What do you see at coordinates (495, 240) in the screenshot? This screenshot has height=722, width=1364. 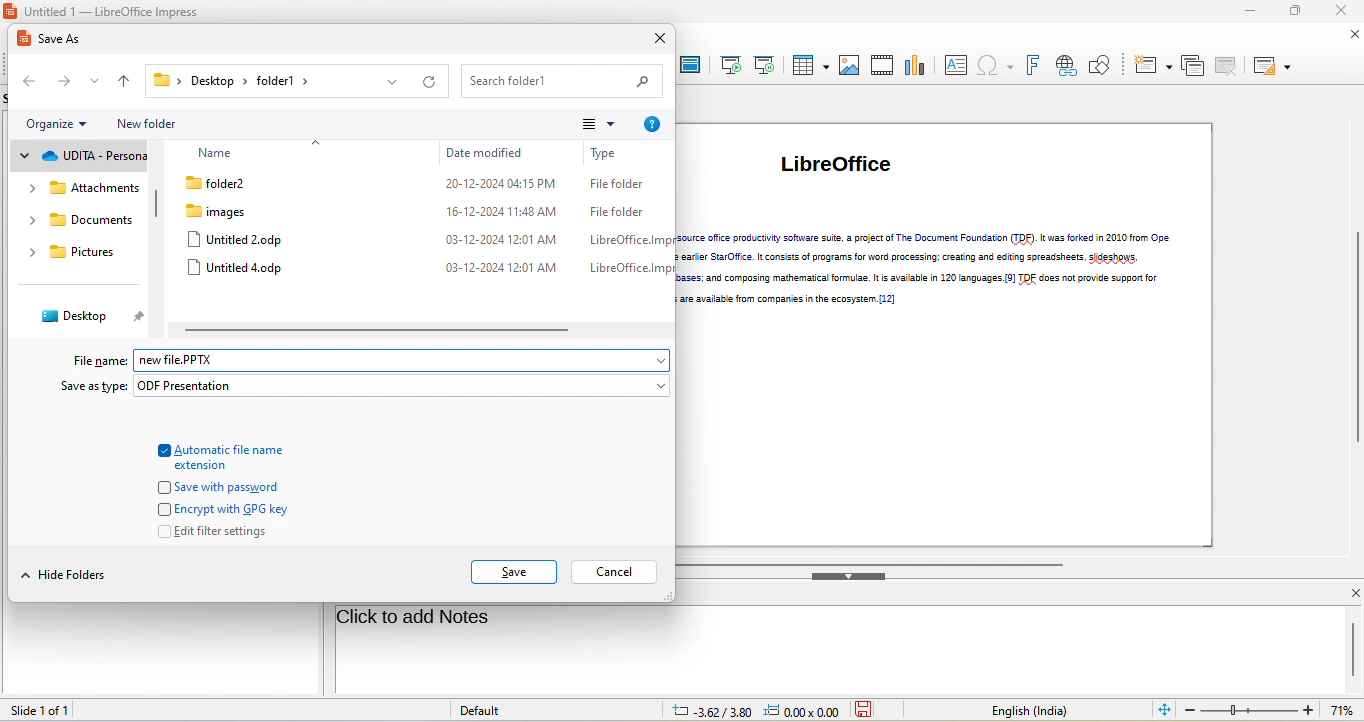 I see `Us-l12-2024 1201 AM` at bounding box center [495, 240].